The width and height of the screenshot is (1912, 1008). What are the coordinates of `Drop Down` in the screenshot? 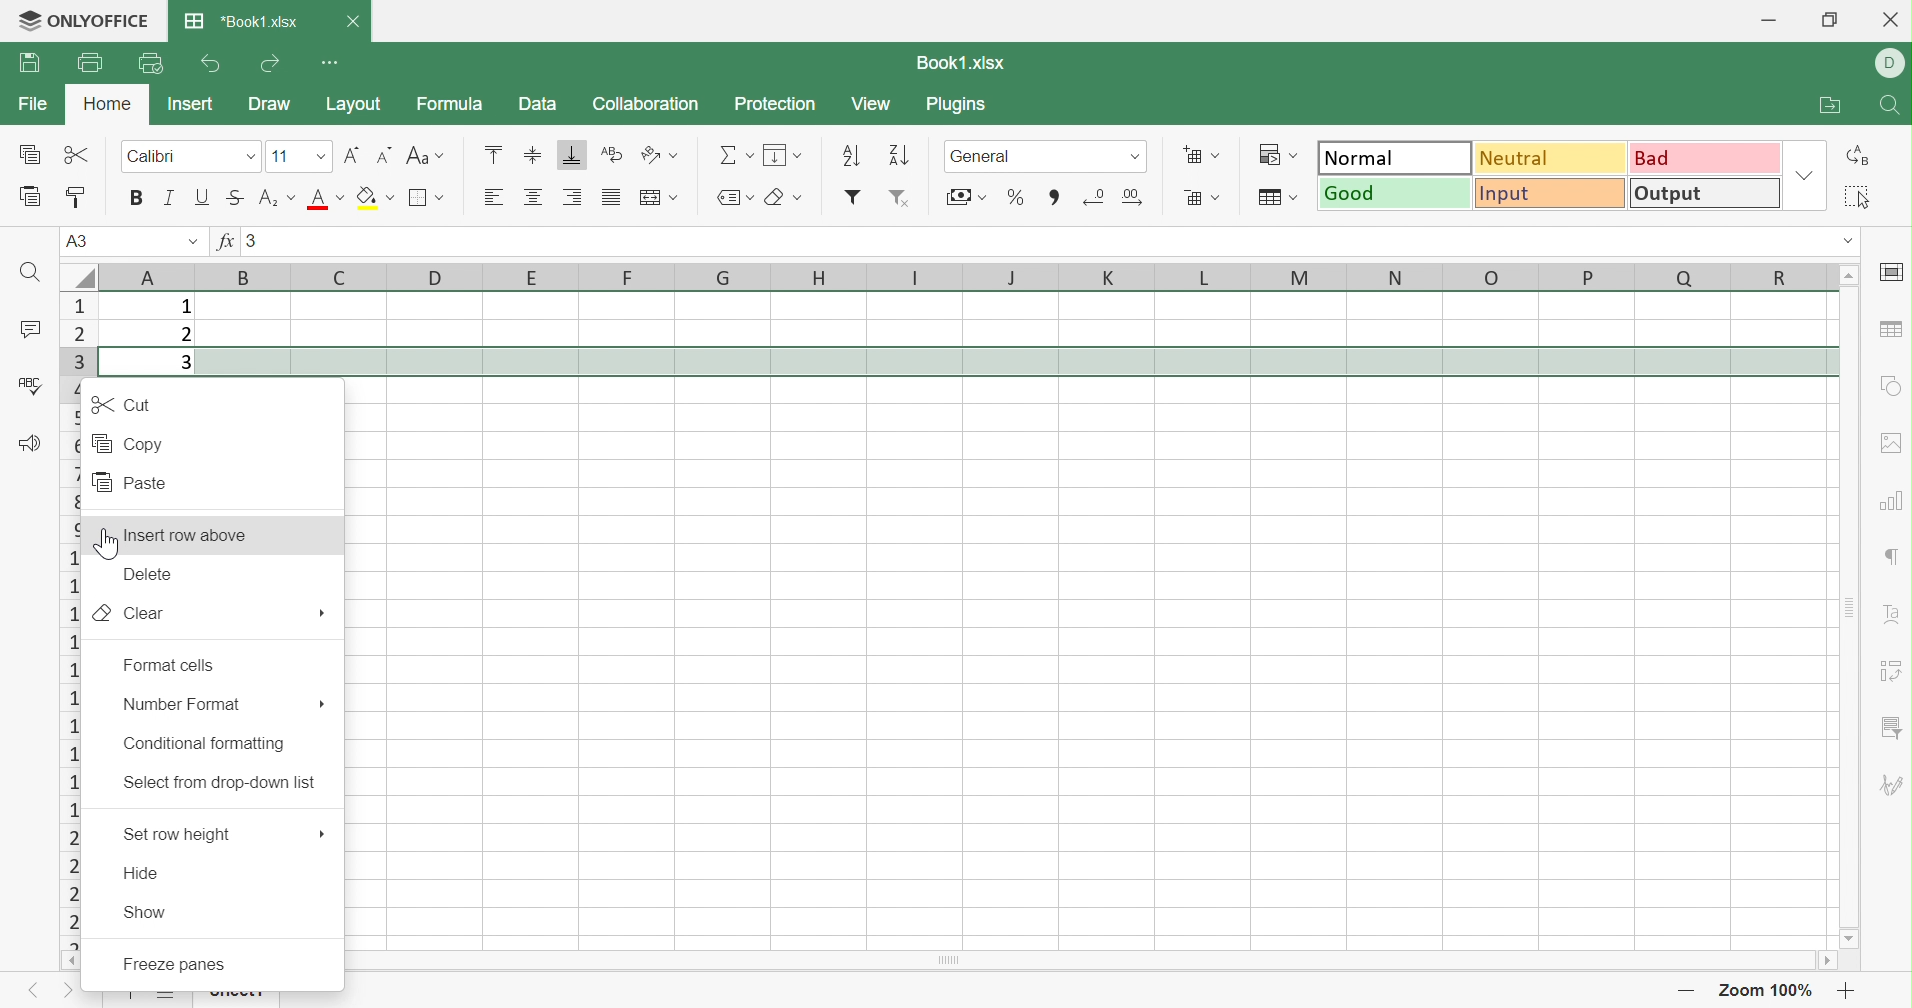 It's located at (193, 241).